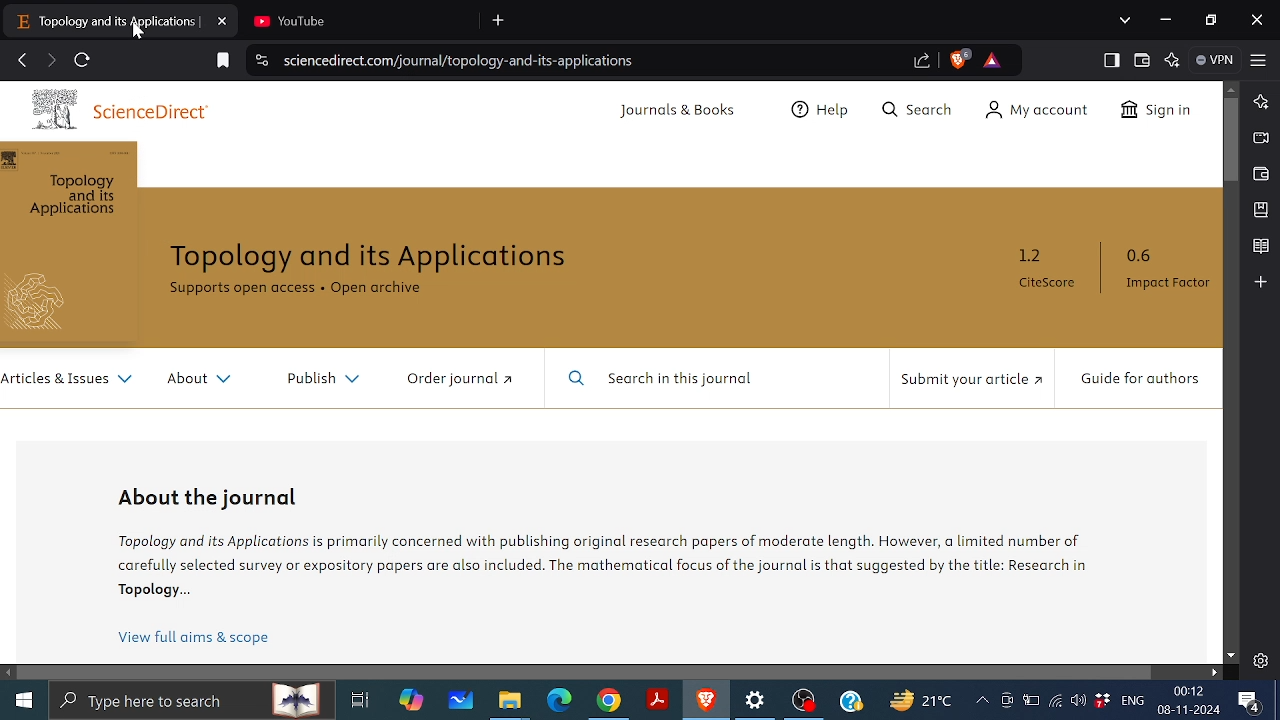 Image resolution: width=1280 pixels, height=720 pixels. Describe the element at coordinates (658, 700) in the screenshot. I see `Adobe reader` at that location.